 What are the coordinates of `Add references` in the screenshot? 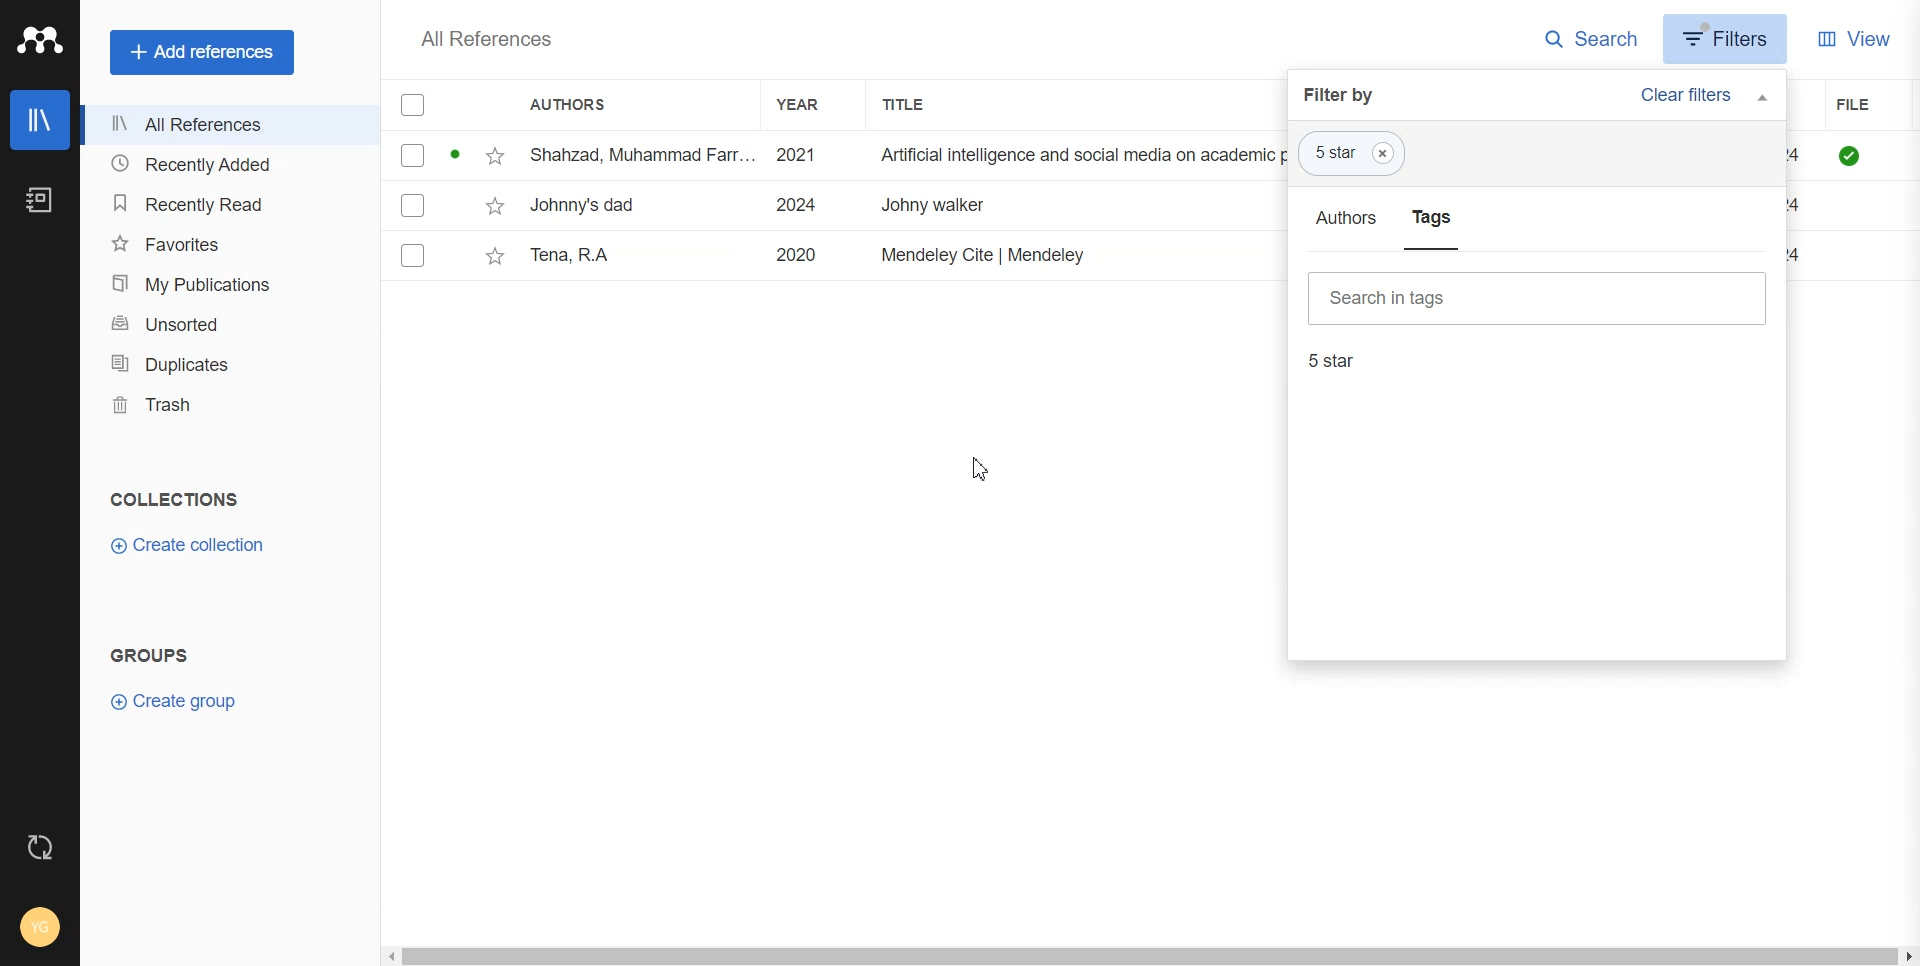 It's located at (195, 53).